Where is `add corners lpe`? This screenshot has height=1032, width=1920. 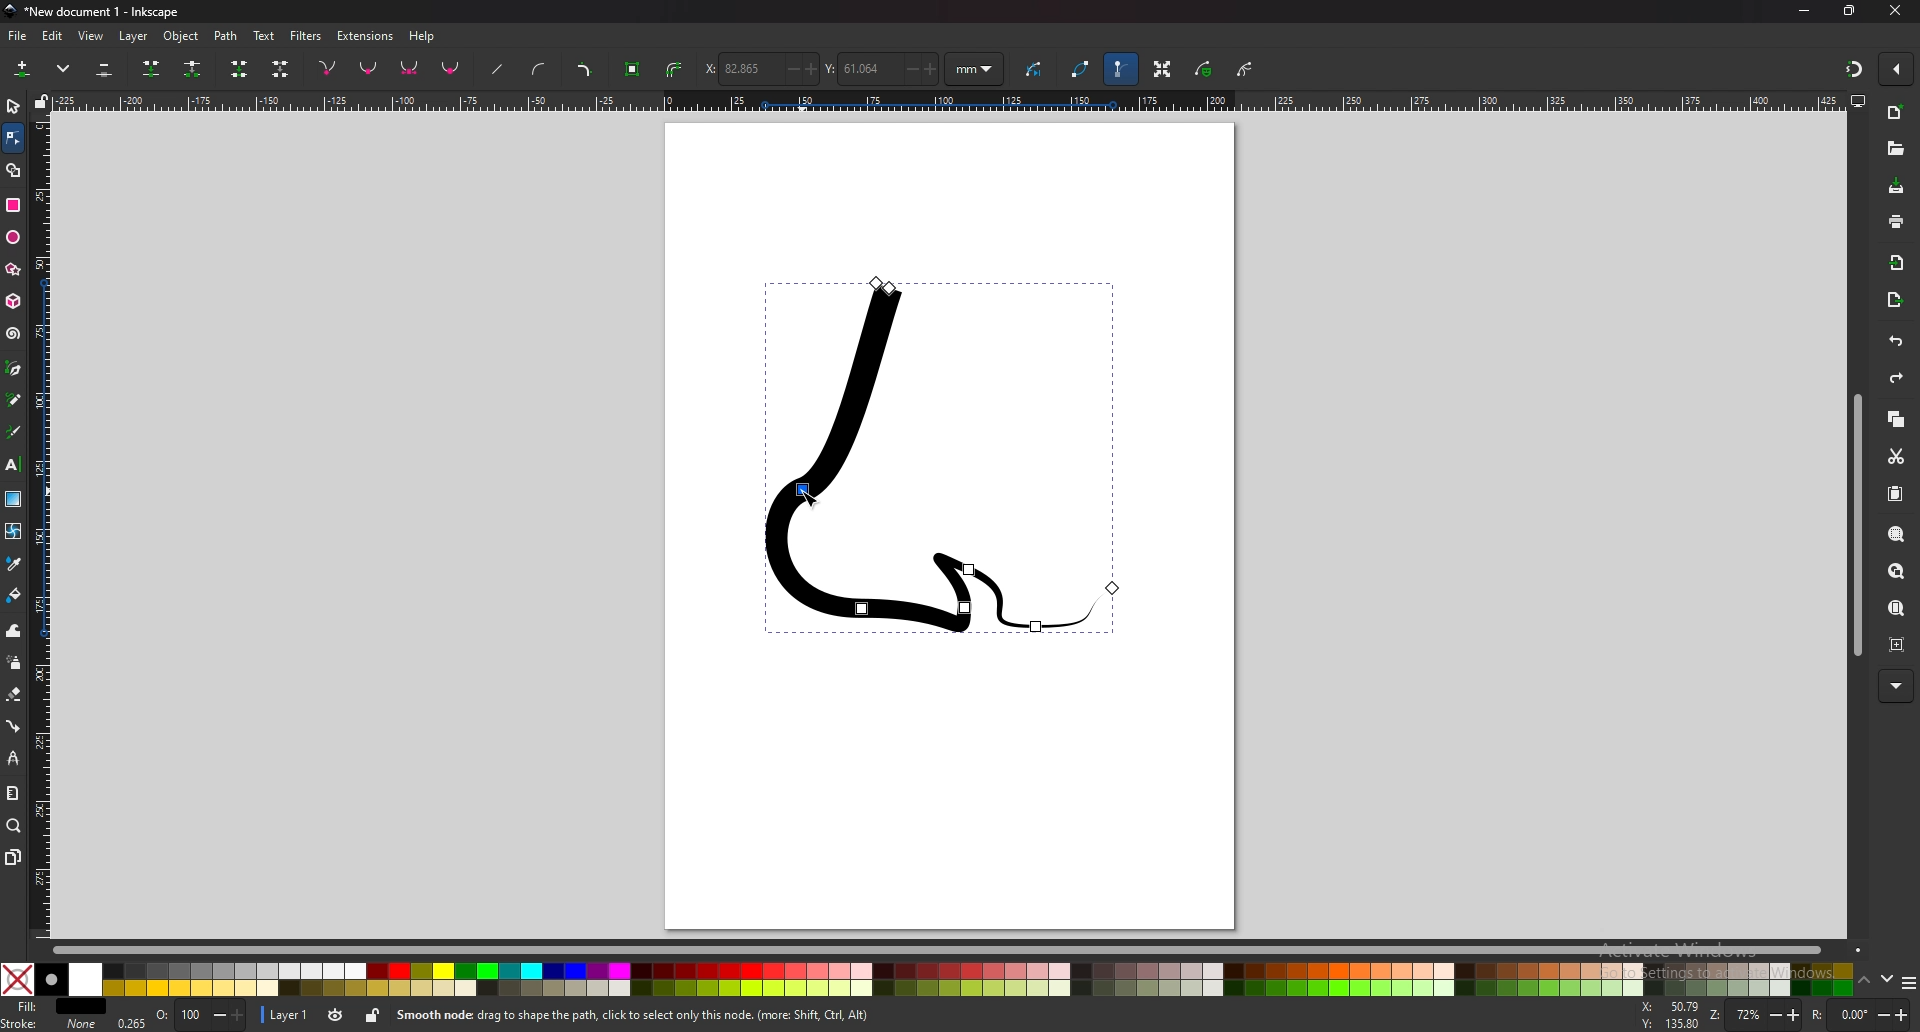
add corners lpe is located at coordinates (584, 71).